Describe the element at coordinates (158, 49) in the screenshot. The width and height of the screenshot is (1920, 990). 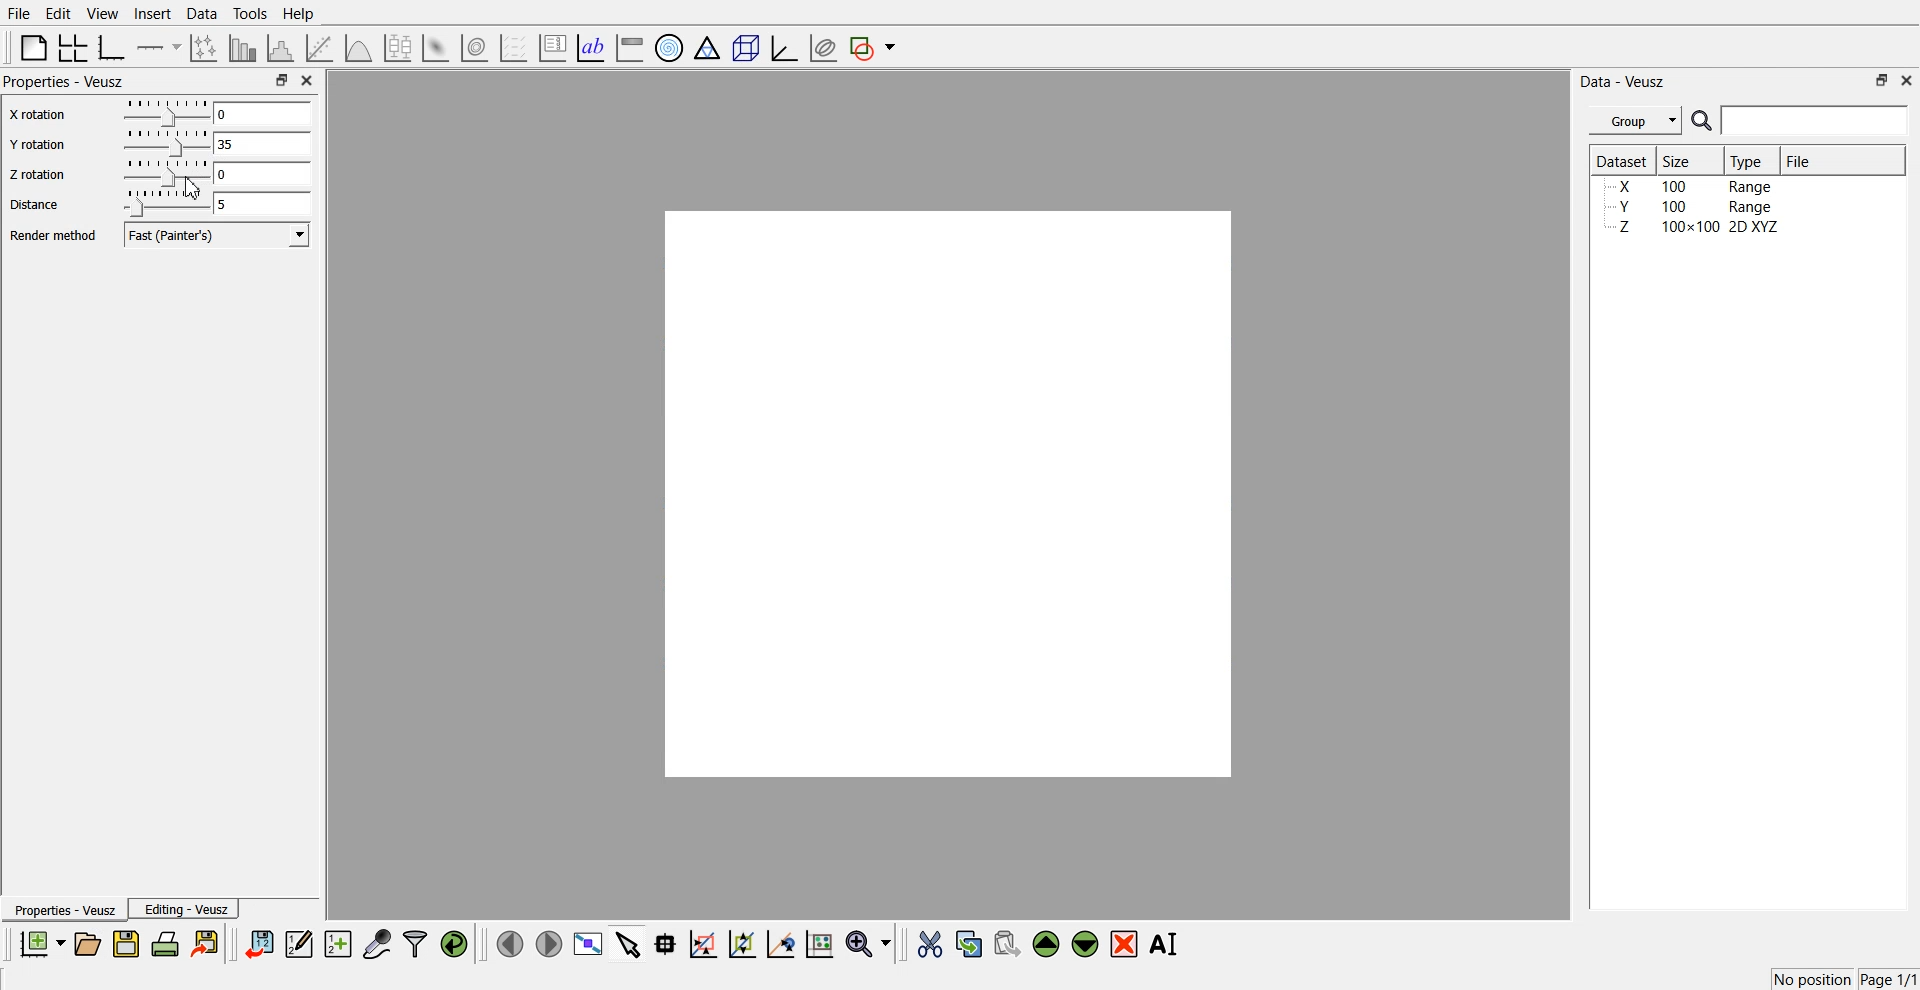
I see `Add axis to the pane` at that location.